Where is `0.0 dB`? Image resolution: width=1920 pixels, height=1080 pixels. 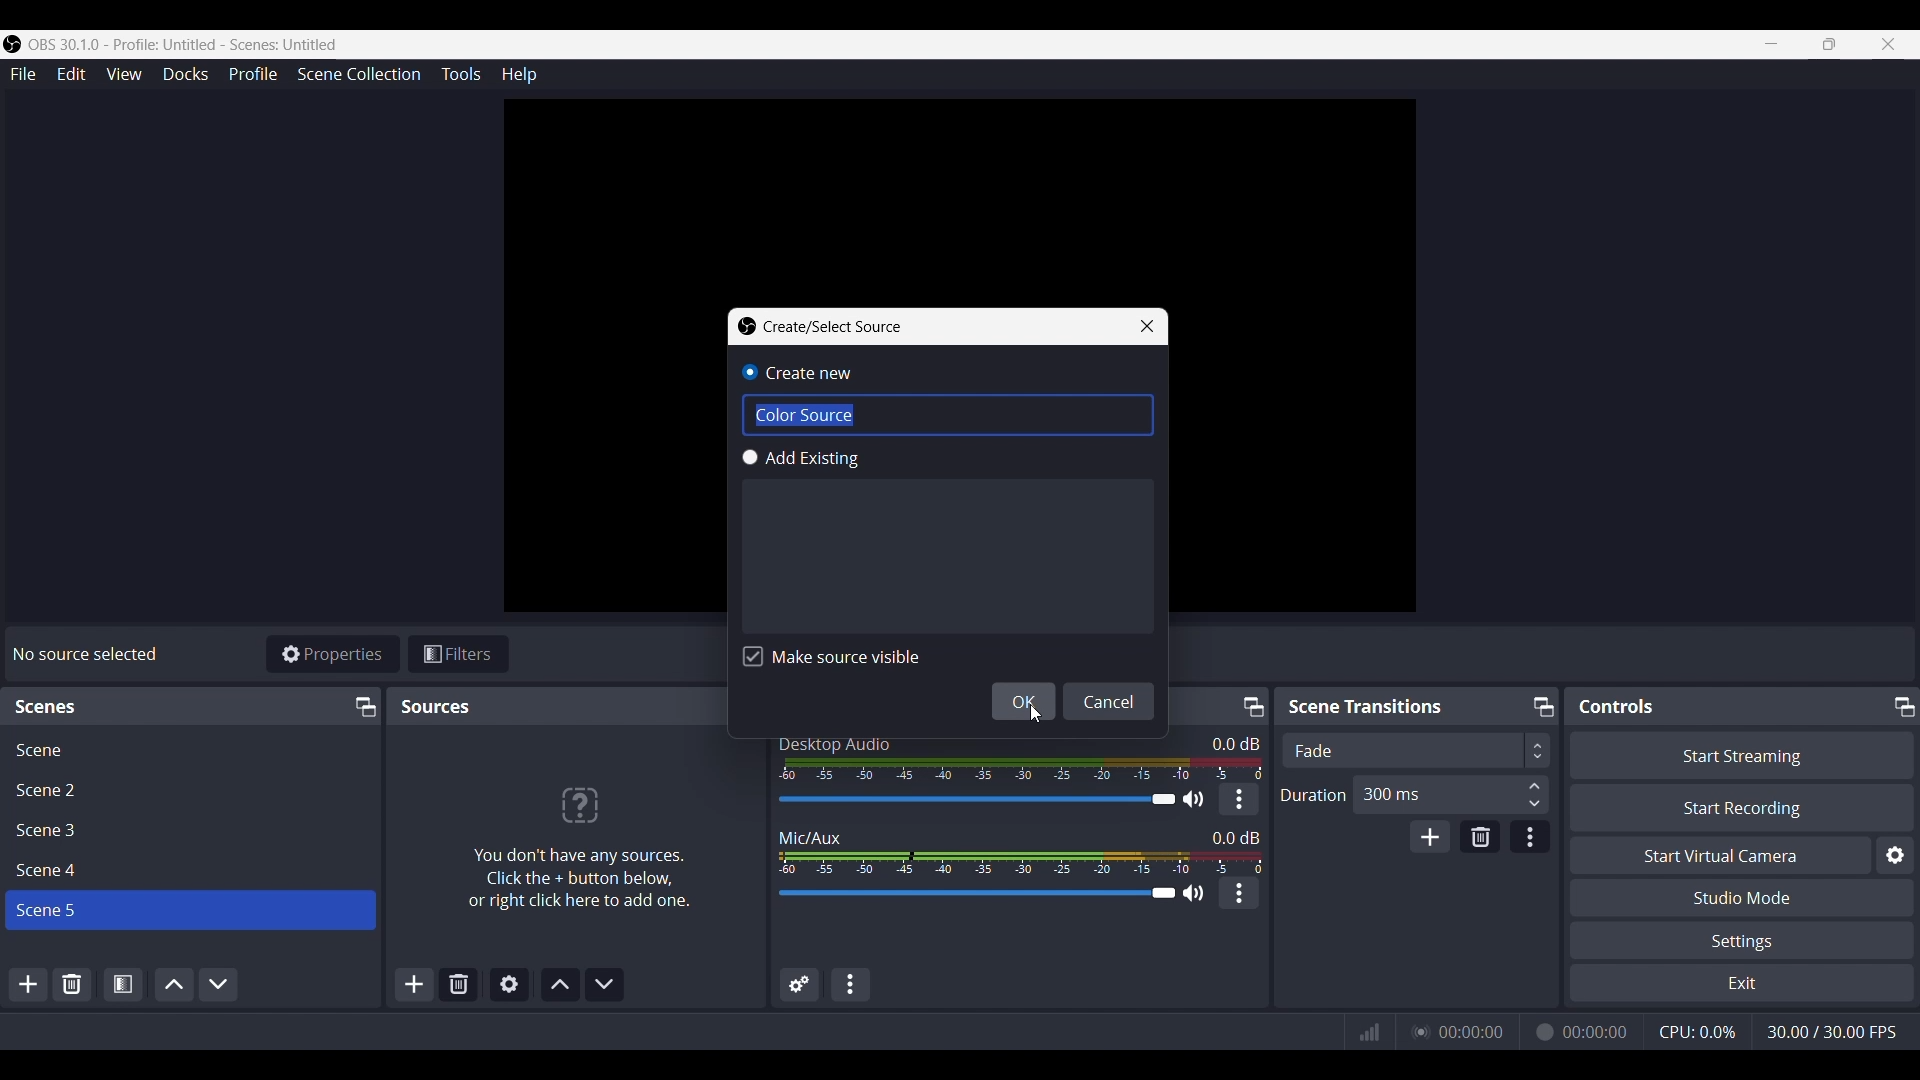
0.0 dB is located at coordinates (1234, 836).